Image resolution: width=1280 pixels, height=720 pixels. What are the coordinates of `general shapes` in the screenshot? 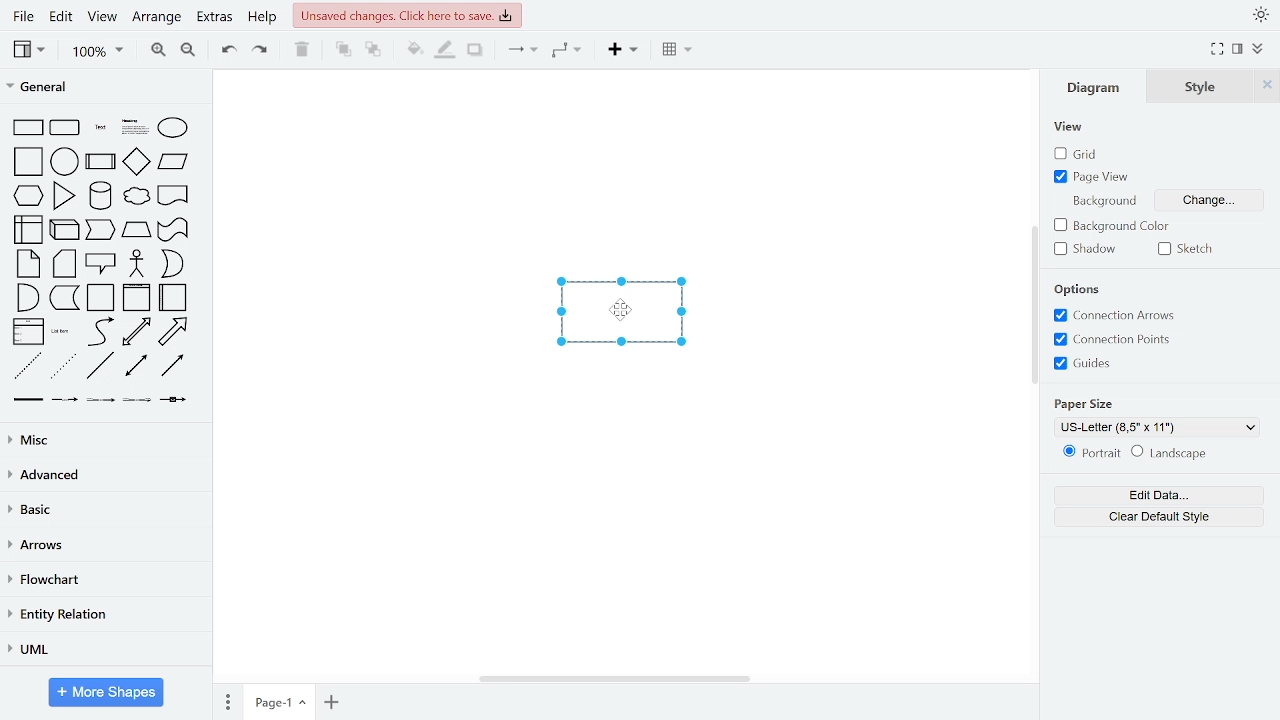 It's located at (61, 365).